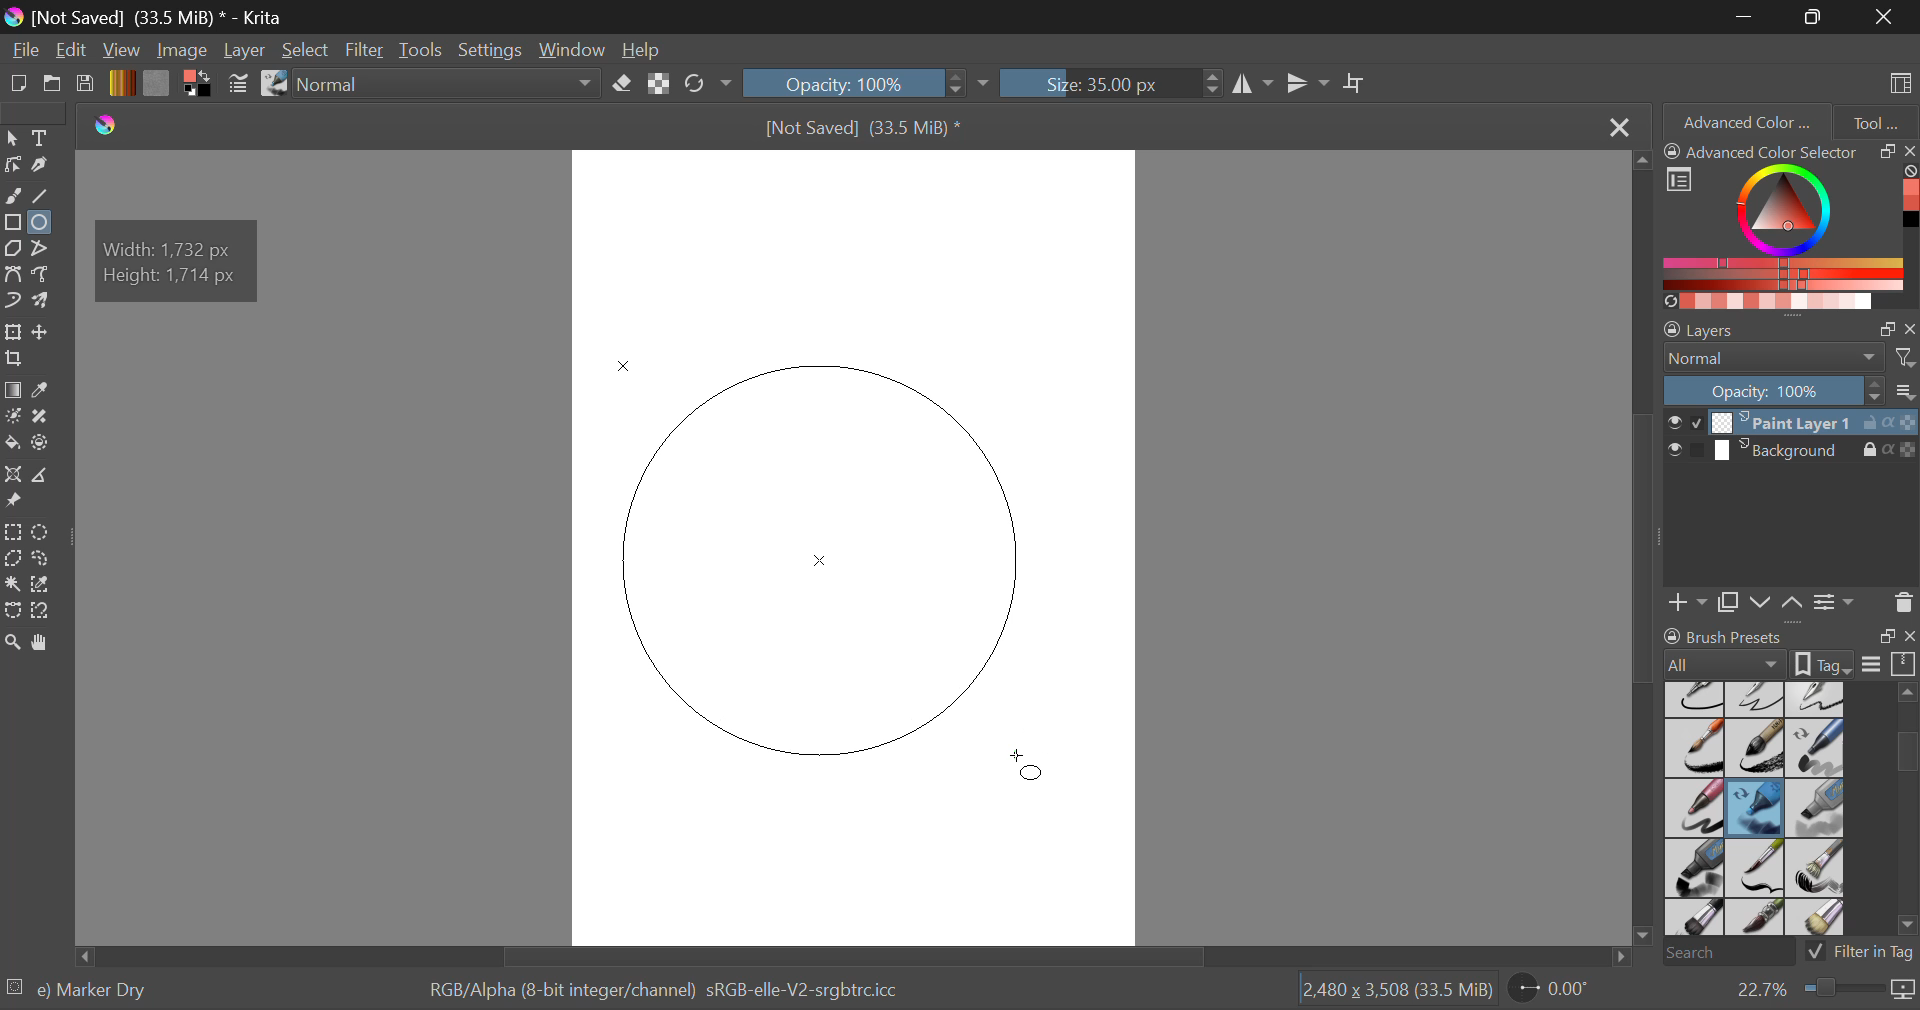 The image size is (1920, 1010). I want to click on Copy, so click(1732, 599).